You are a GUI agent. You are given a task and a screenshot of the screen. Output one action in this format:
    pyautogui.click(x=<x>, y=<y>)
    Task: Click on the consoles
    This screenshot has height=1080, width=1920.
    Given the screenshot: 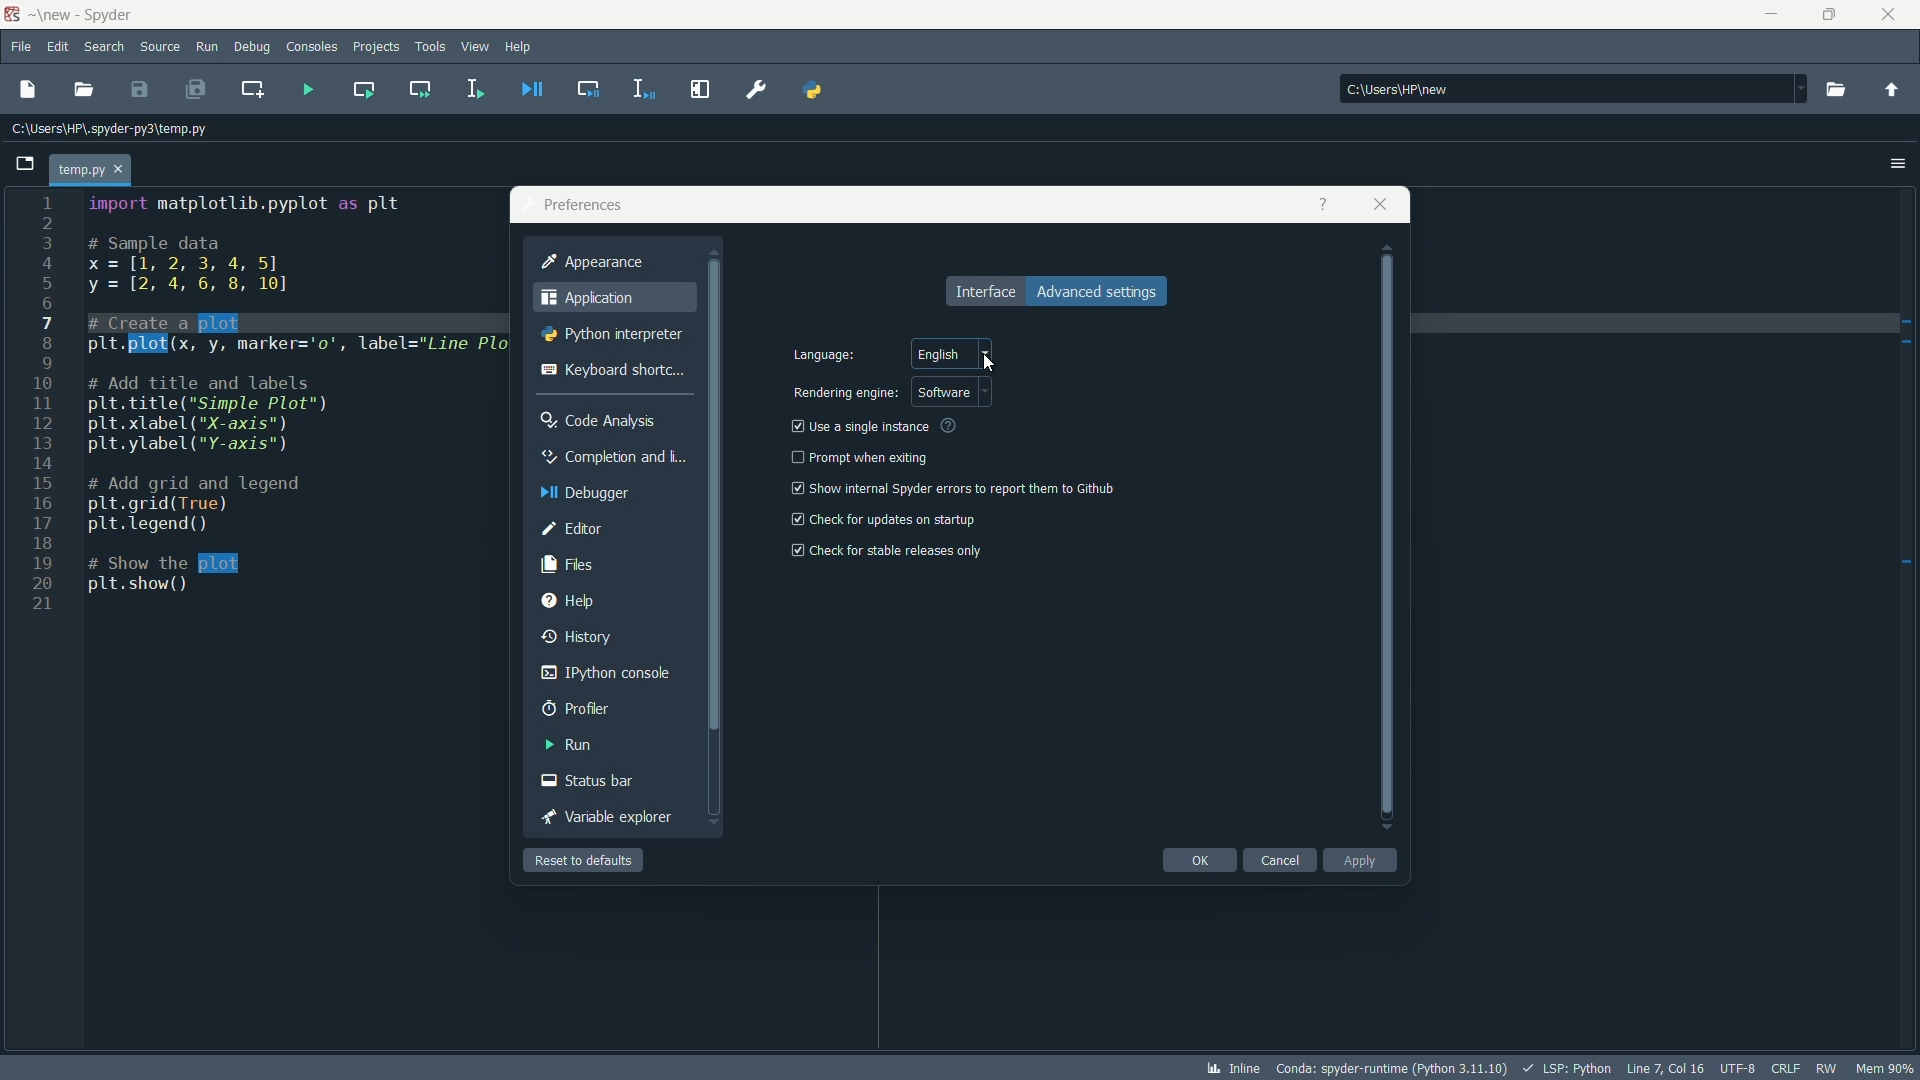 What is the action you would take?
    pyautogui.click(x=315, y=48)
    